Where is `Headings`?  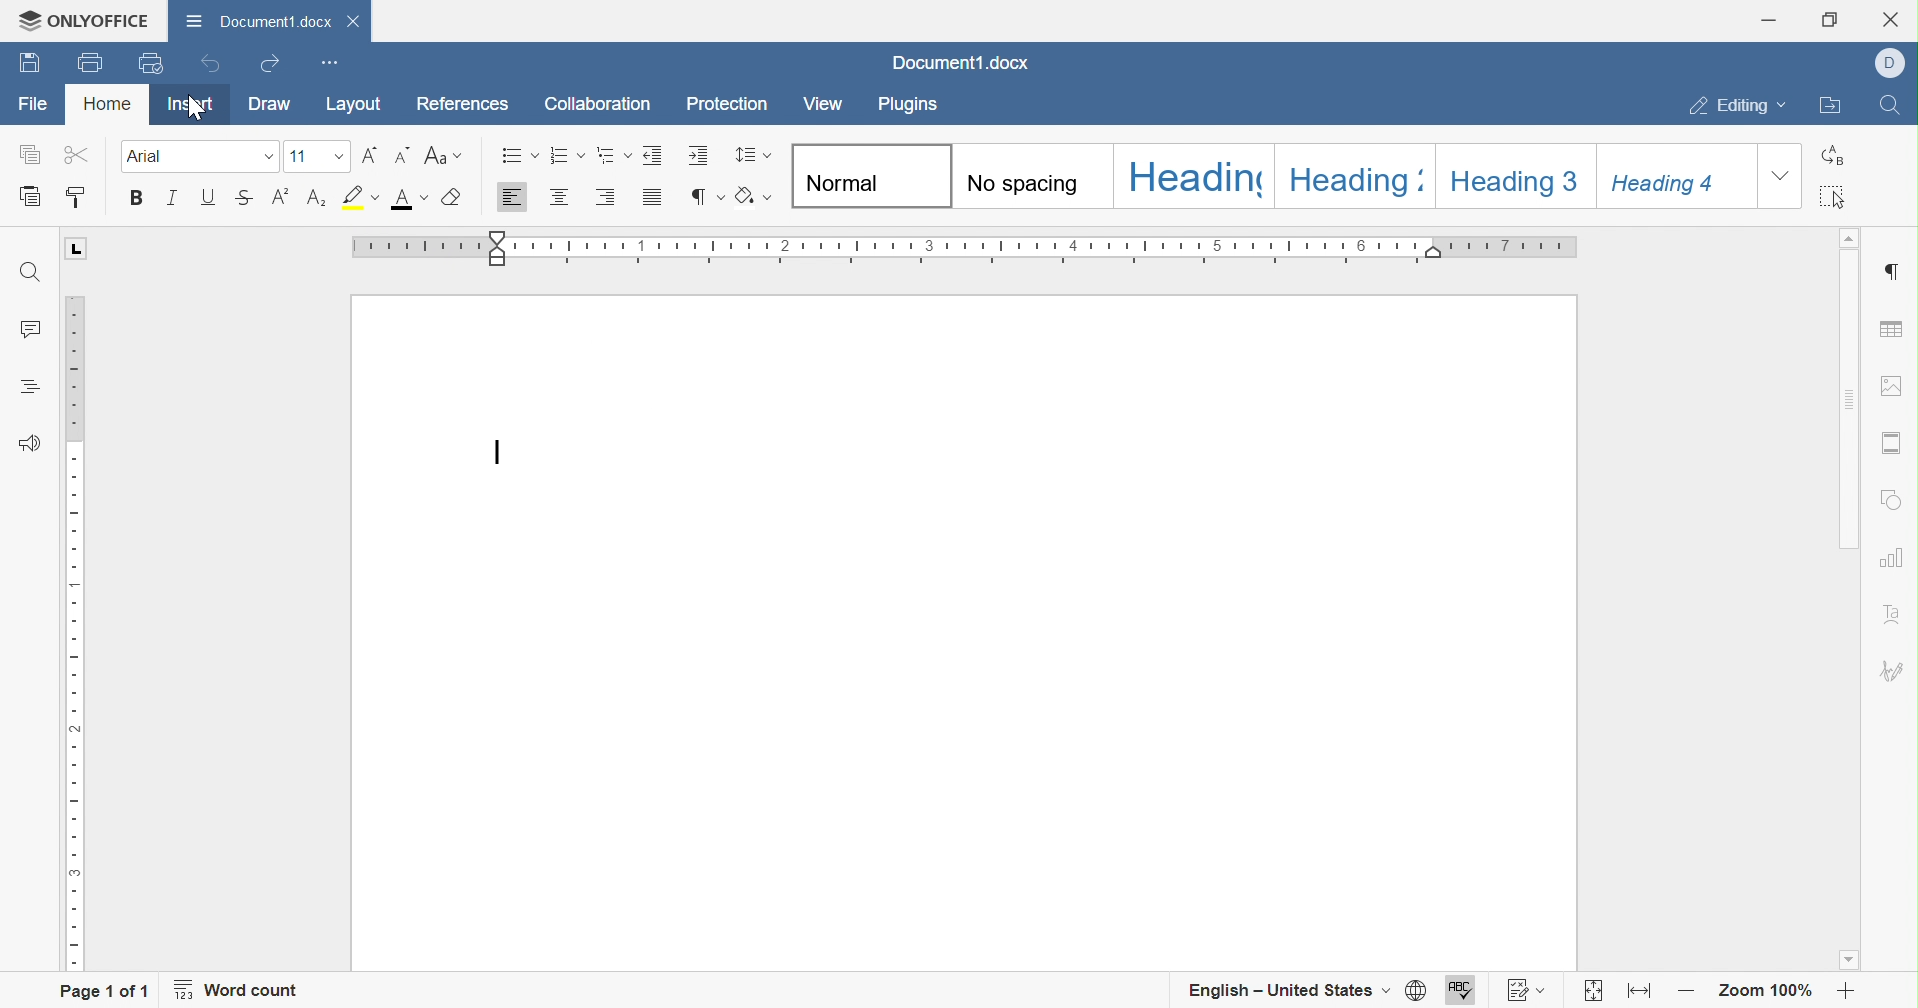 Headings is located at coordinates (33, 387).